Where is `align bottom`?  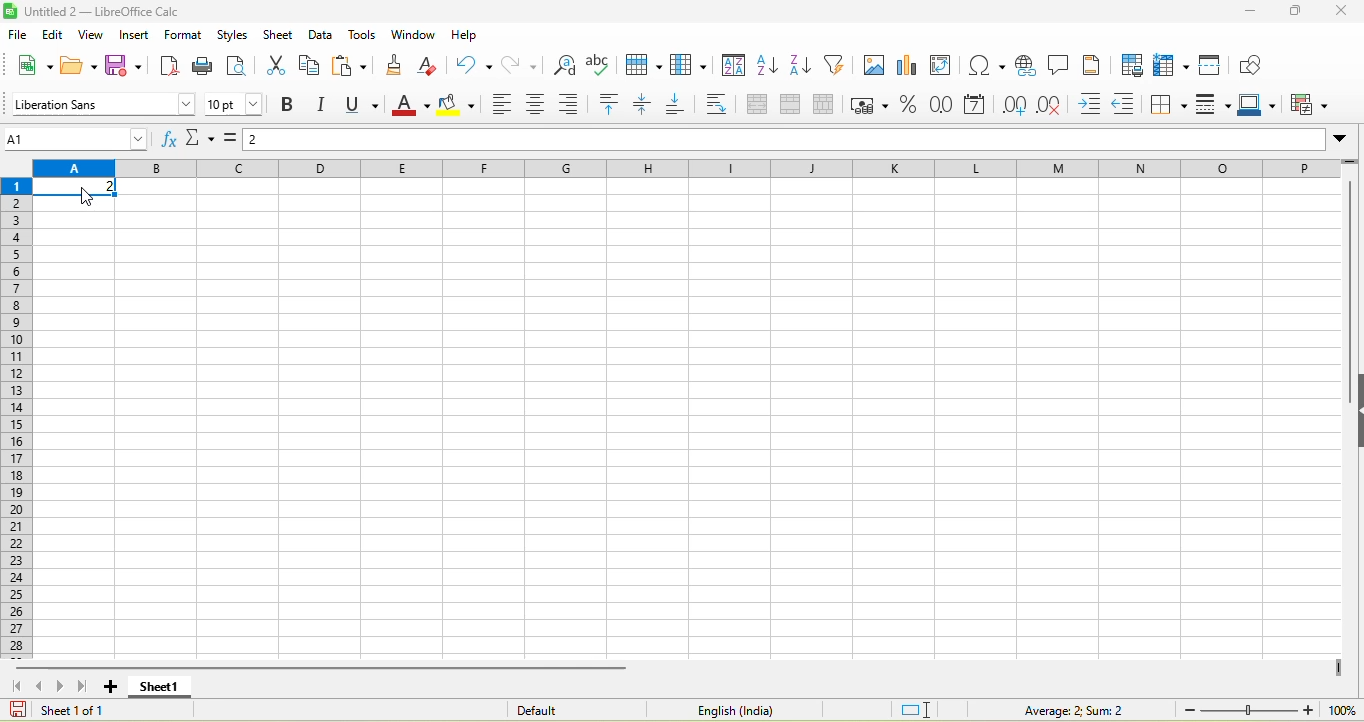 align bottom is located at coordinates (687, 105).